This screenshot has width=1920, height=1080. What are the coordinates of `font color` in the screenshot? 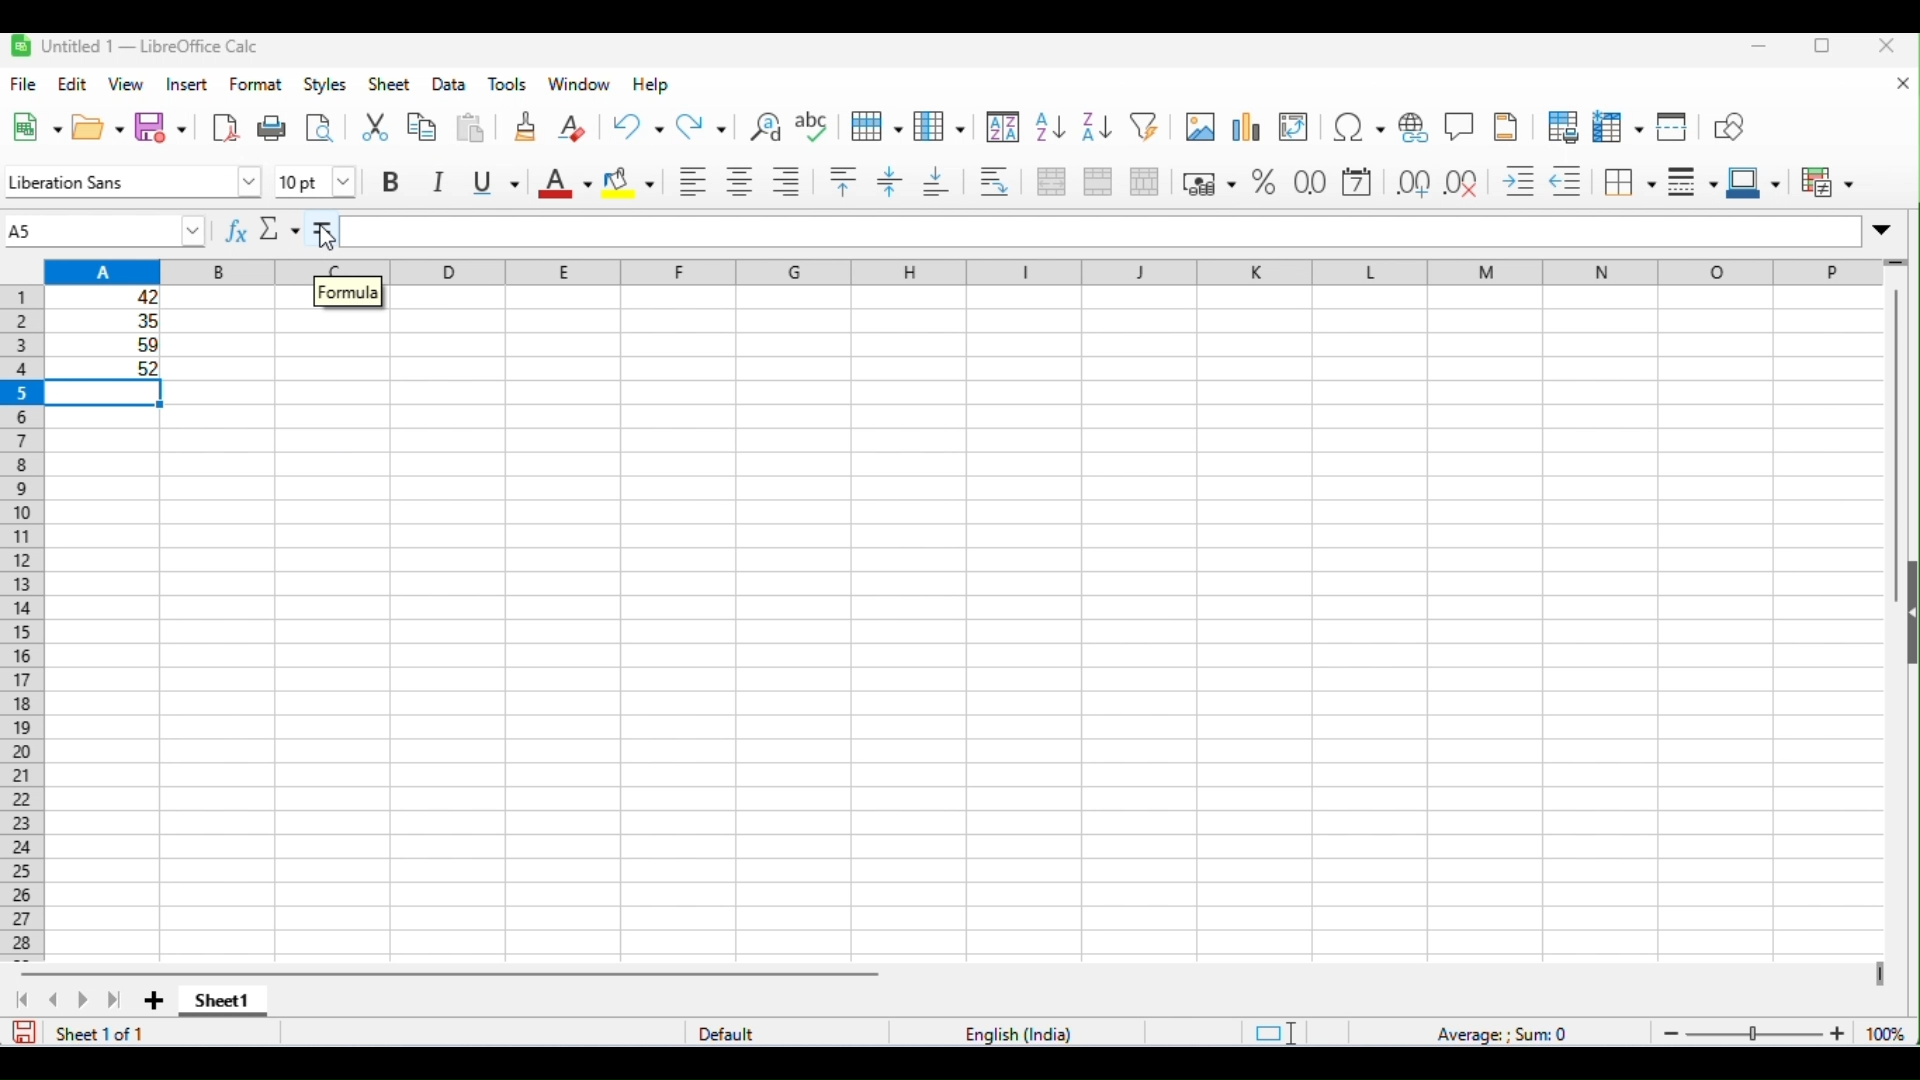 It's located at (564, 181).